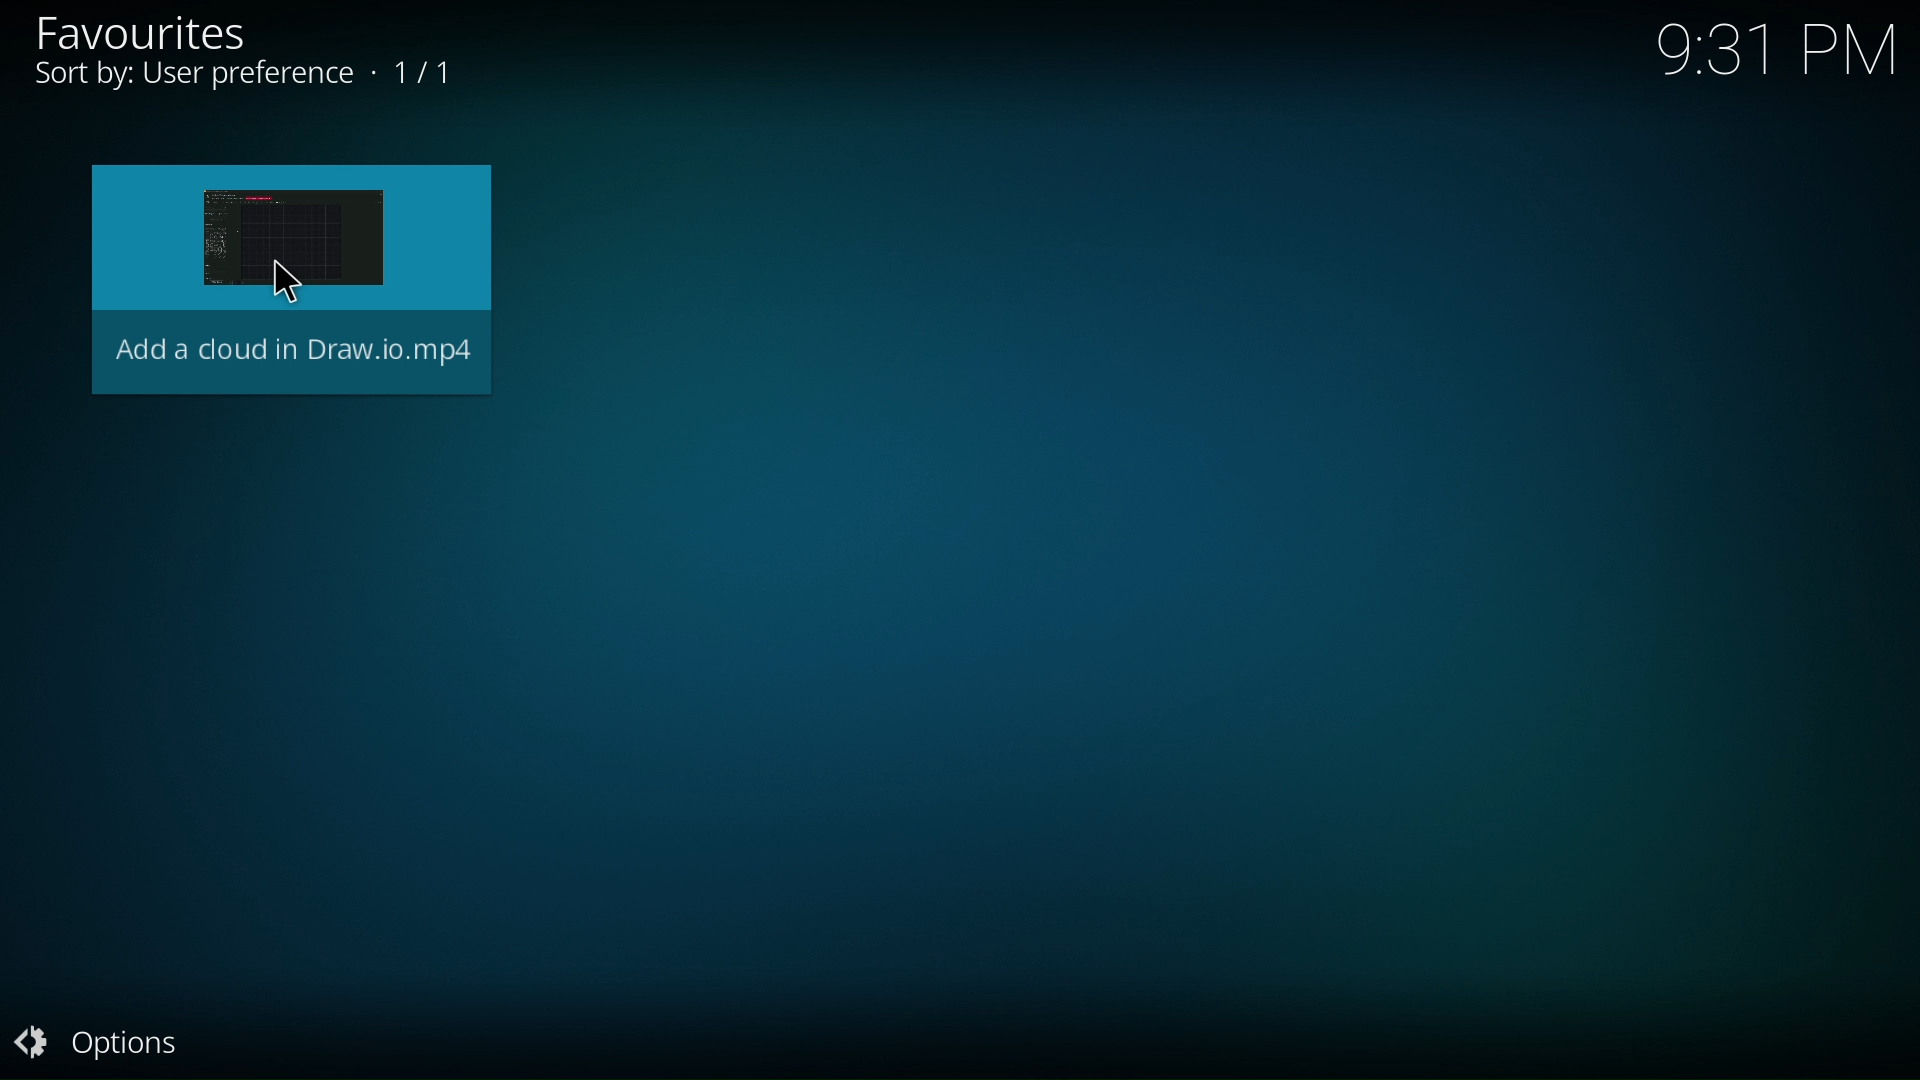  I want to click on cursor, so click(296, 279).